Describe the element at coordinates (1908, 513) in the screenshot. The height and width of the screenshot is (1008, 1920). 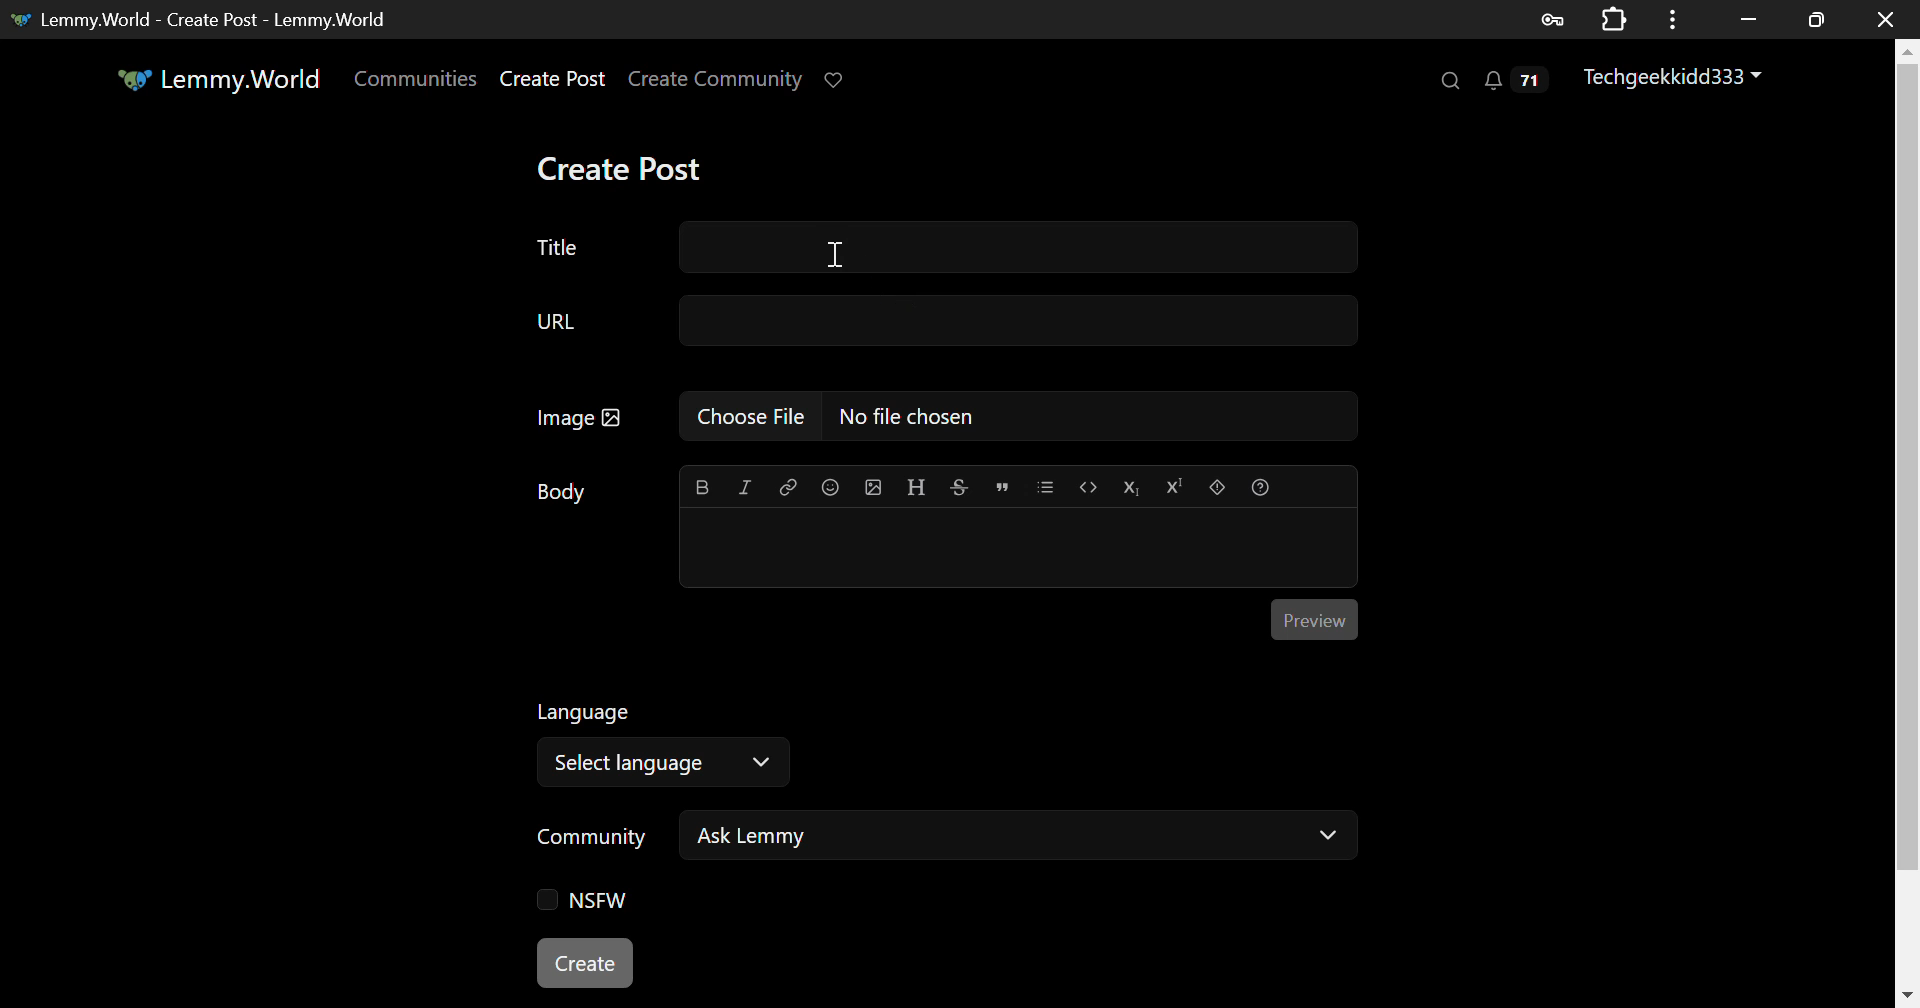
I see `Scroll Bar` at that location.